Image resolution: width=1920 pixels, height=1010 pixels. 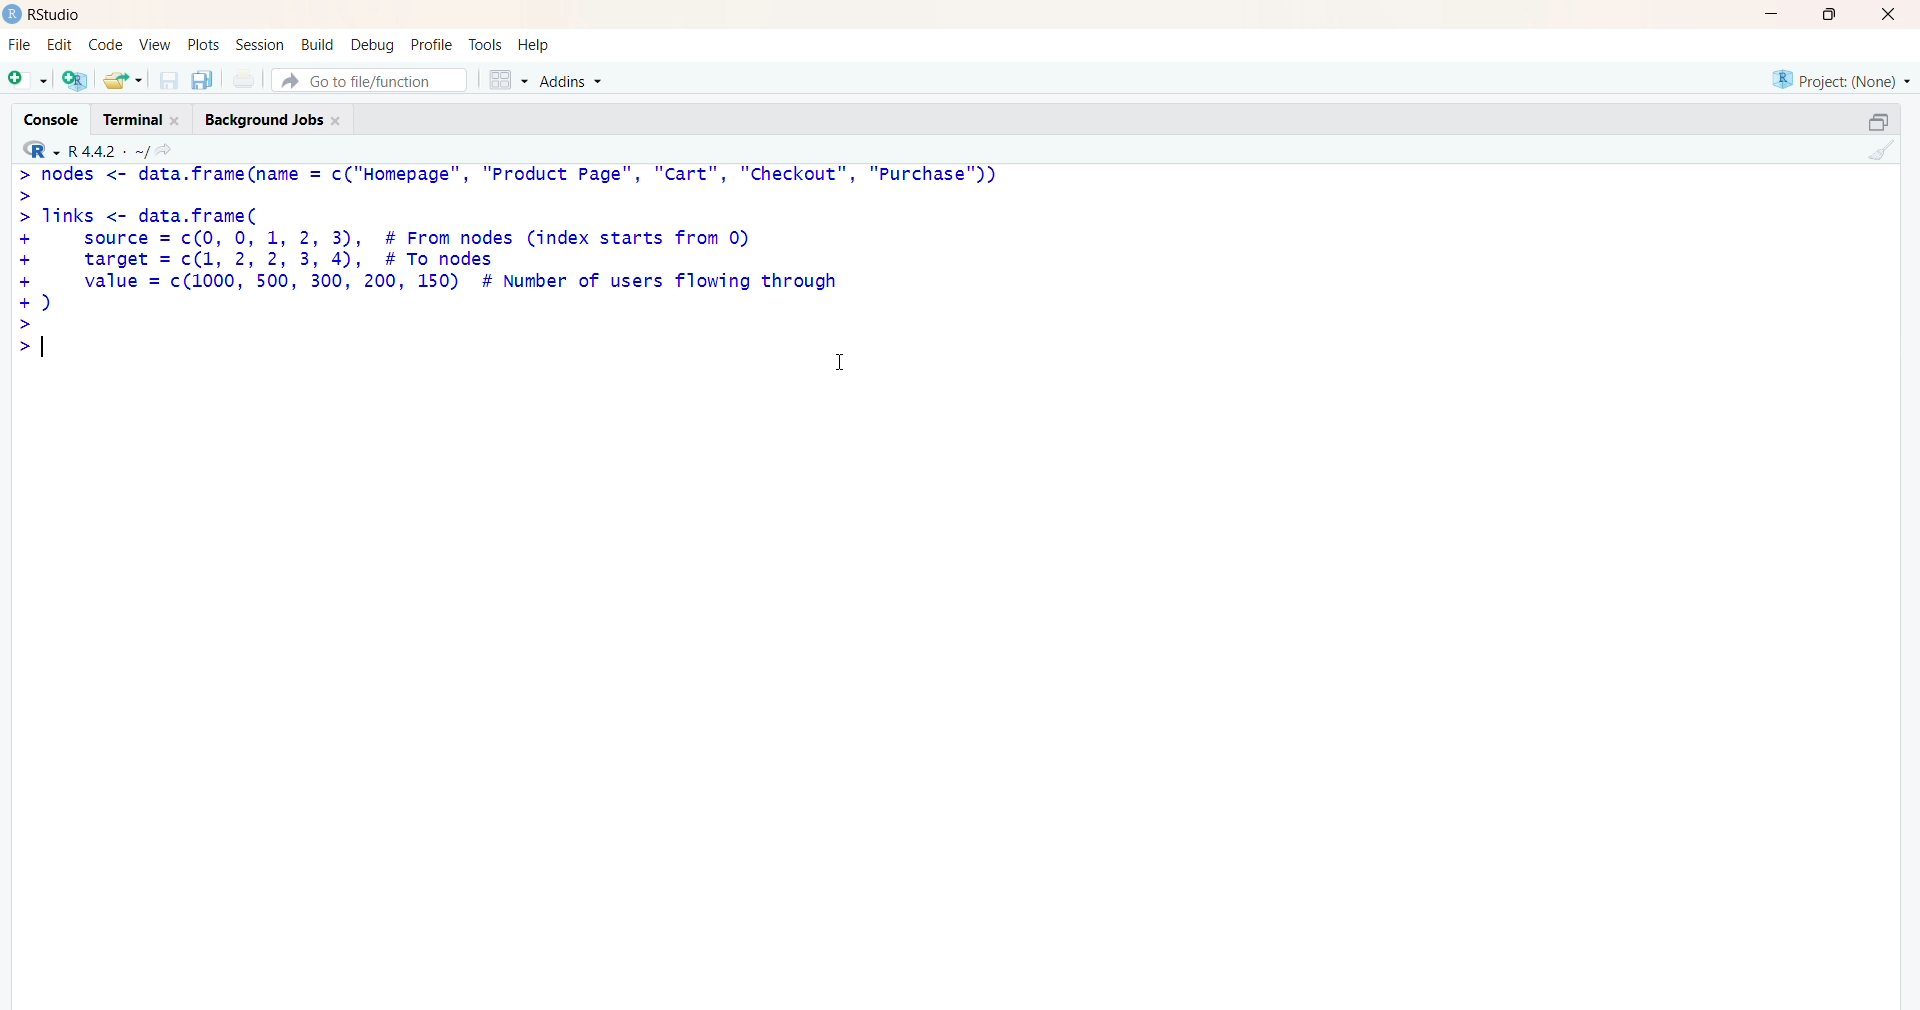 What do you see at coordinates (204, 80) in the screenshot?
I see `duplicate` at bounding box center [204, 80].